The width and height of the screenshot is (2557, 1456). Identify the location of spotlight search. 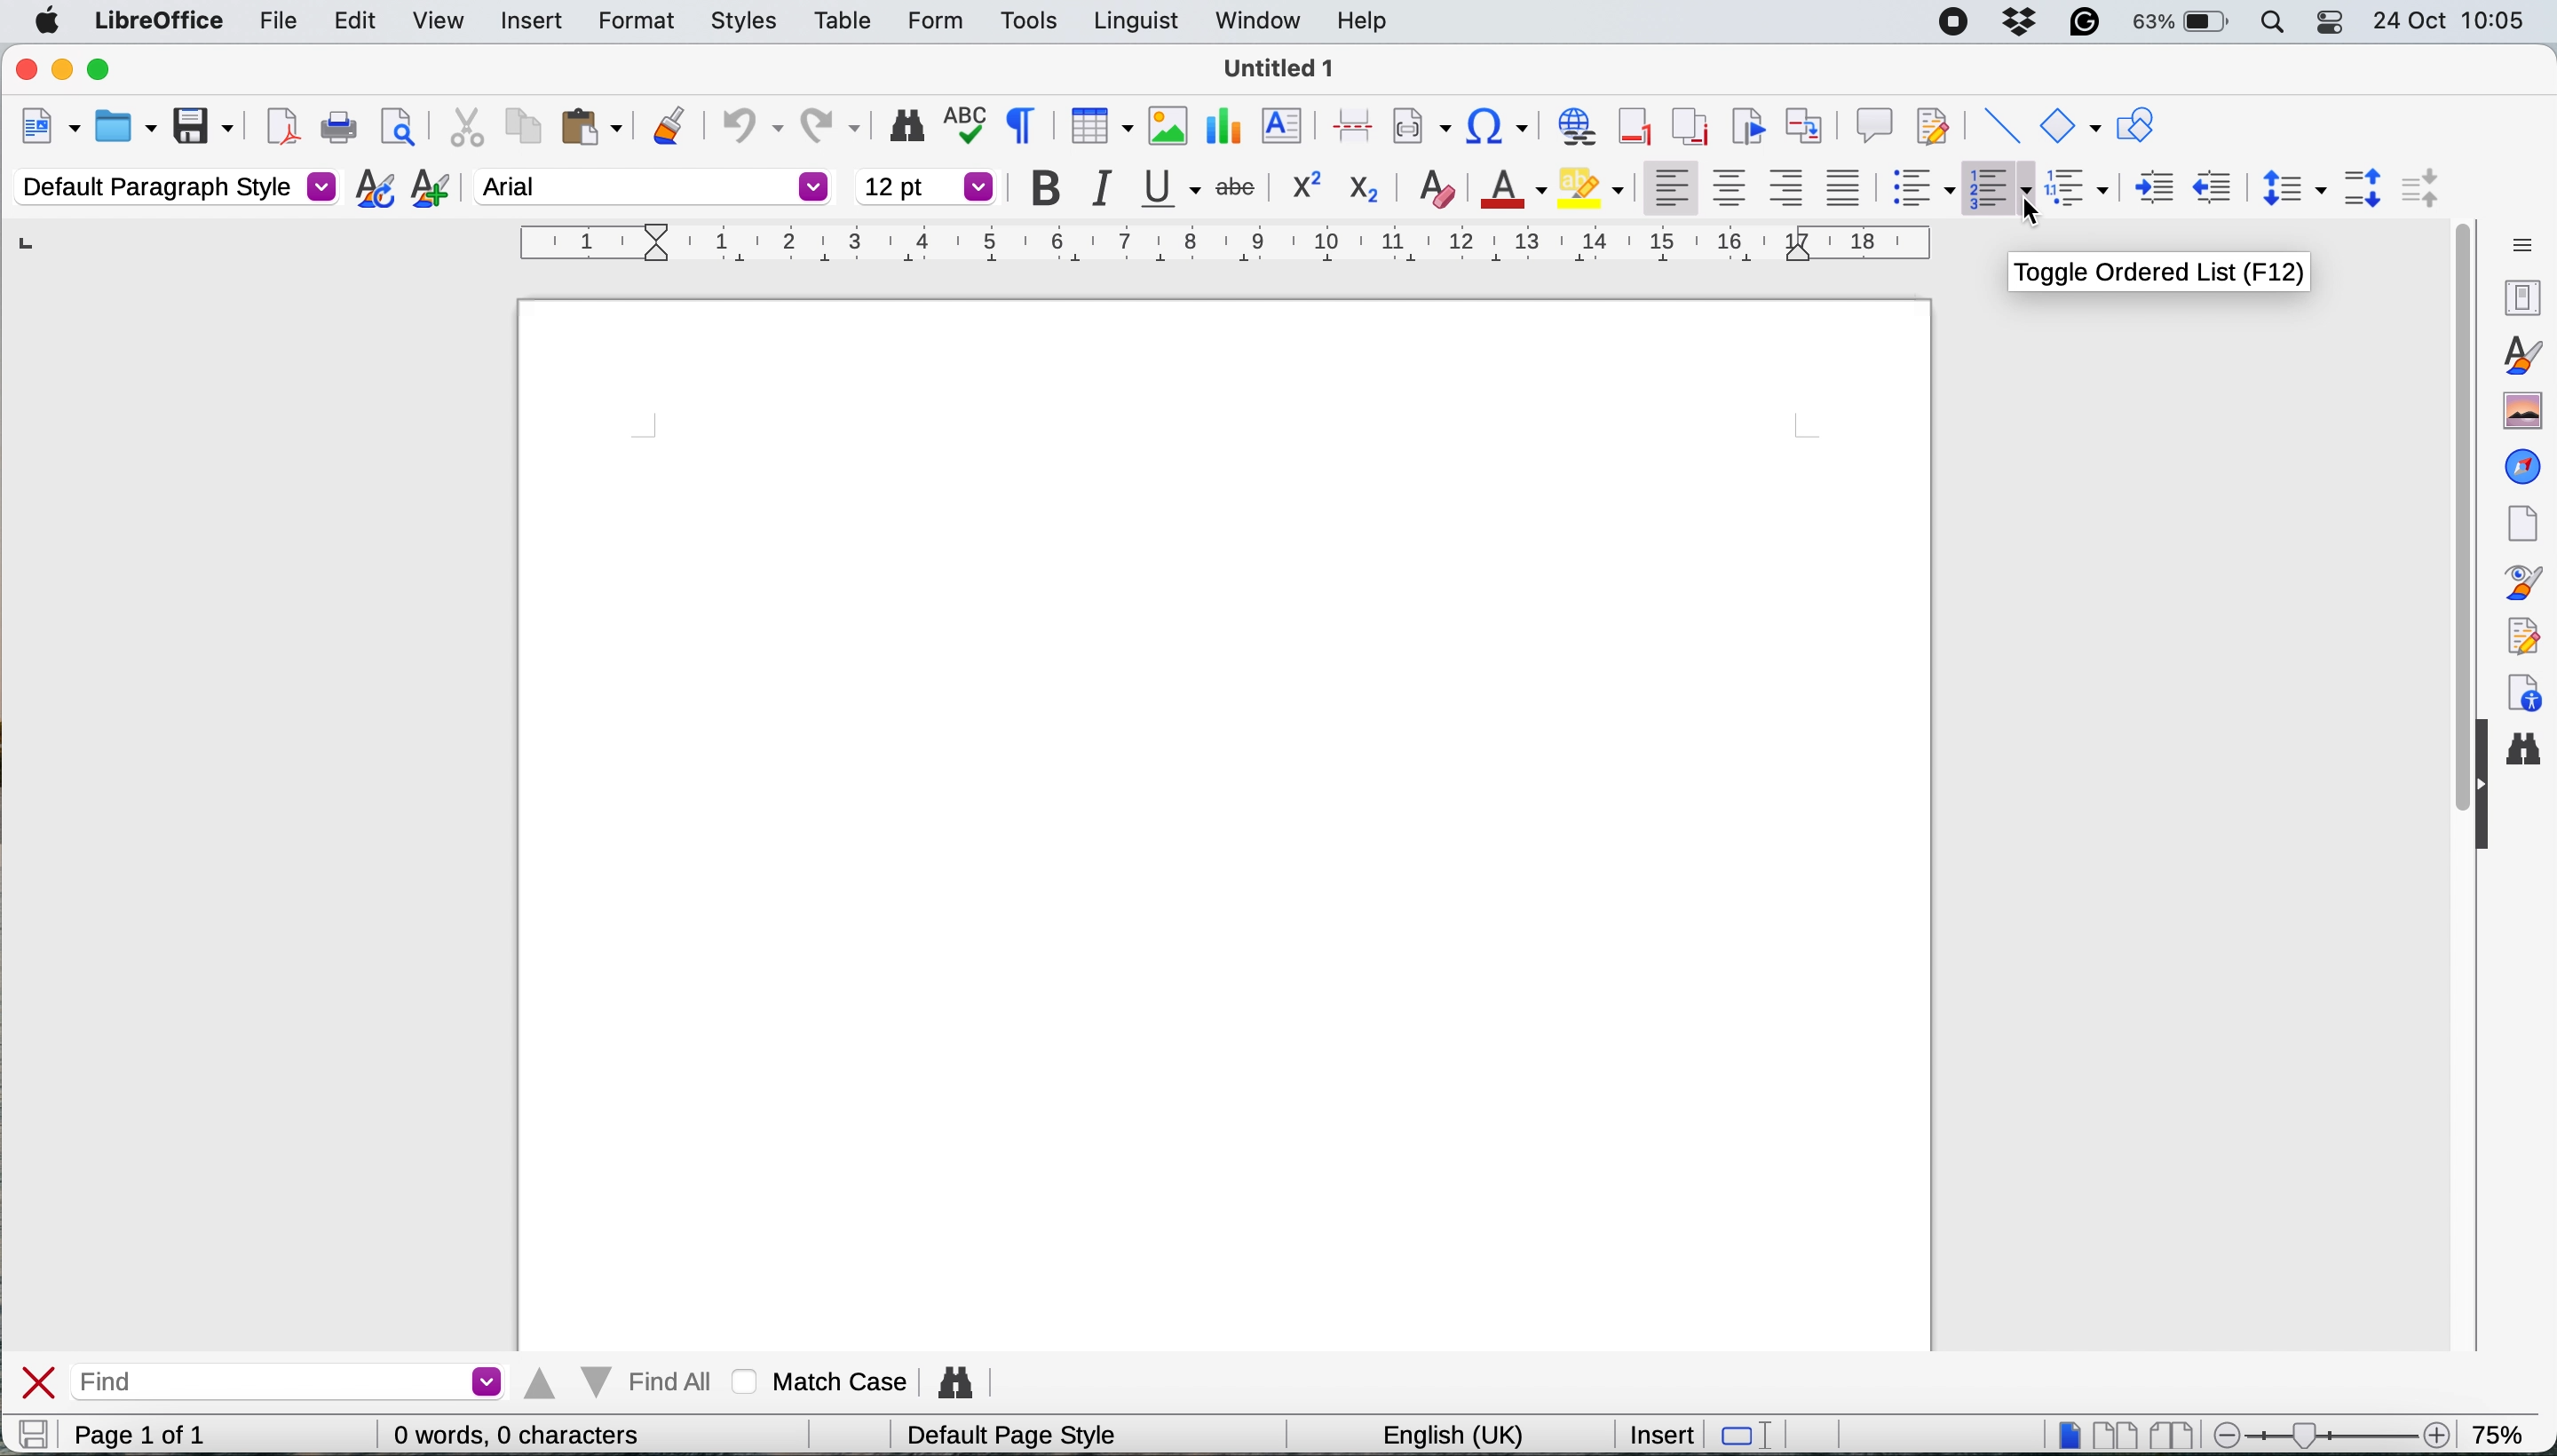
(2270, 22).